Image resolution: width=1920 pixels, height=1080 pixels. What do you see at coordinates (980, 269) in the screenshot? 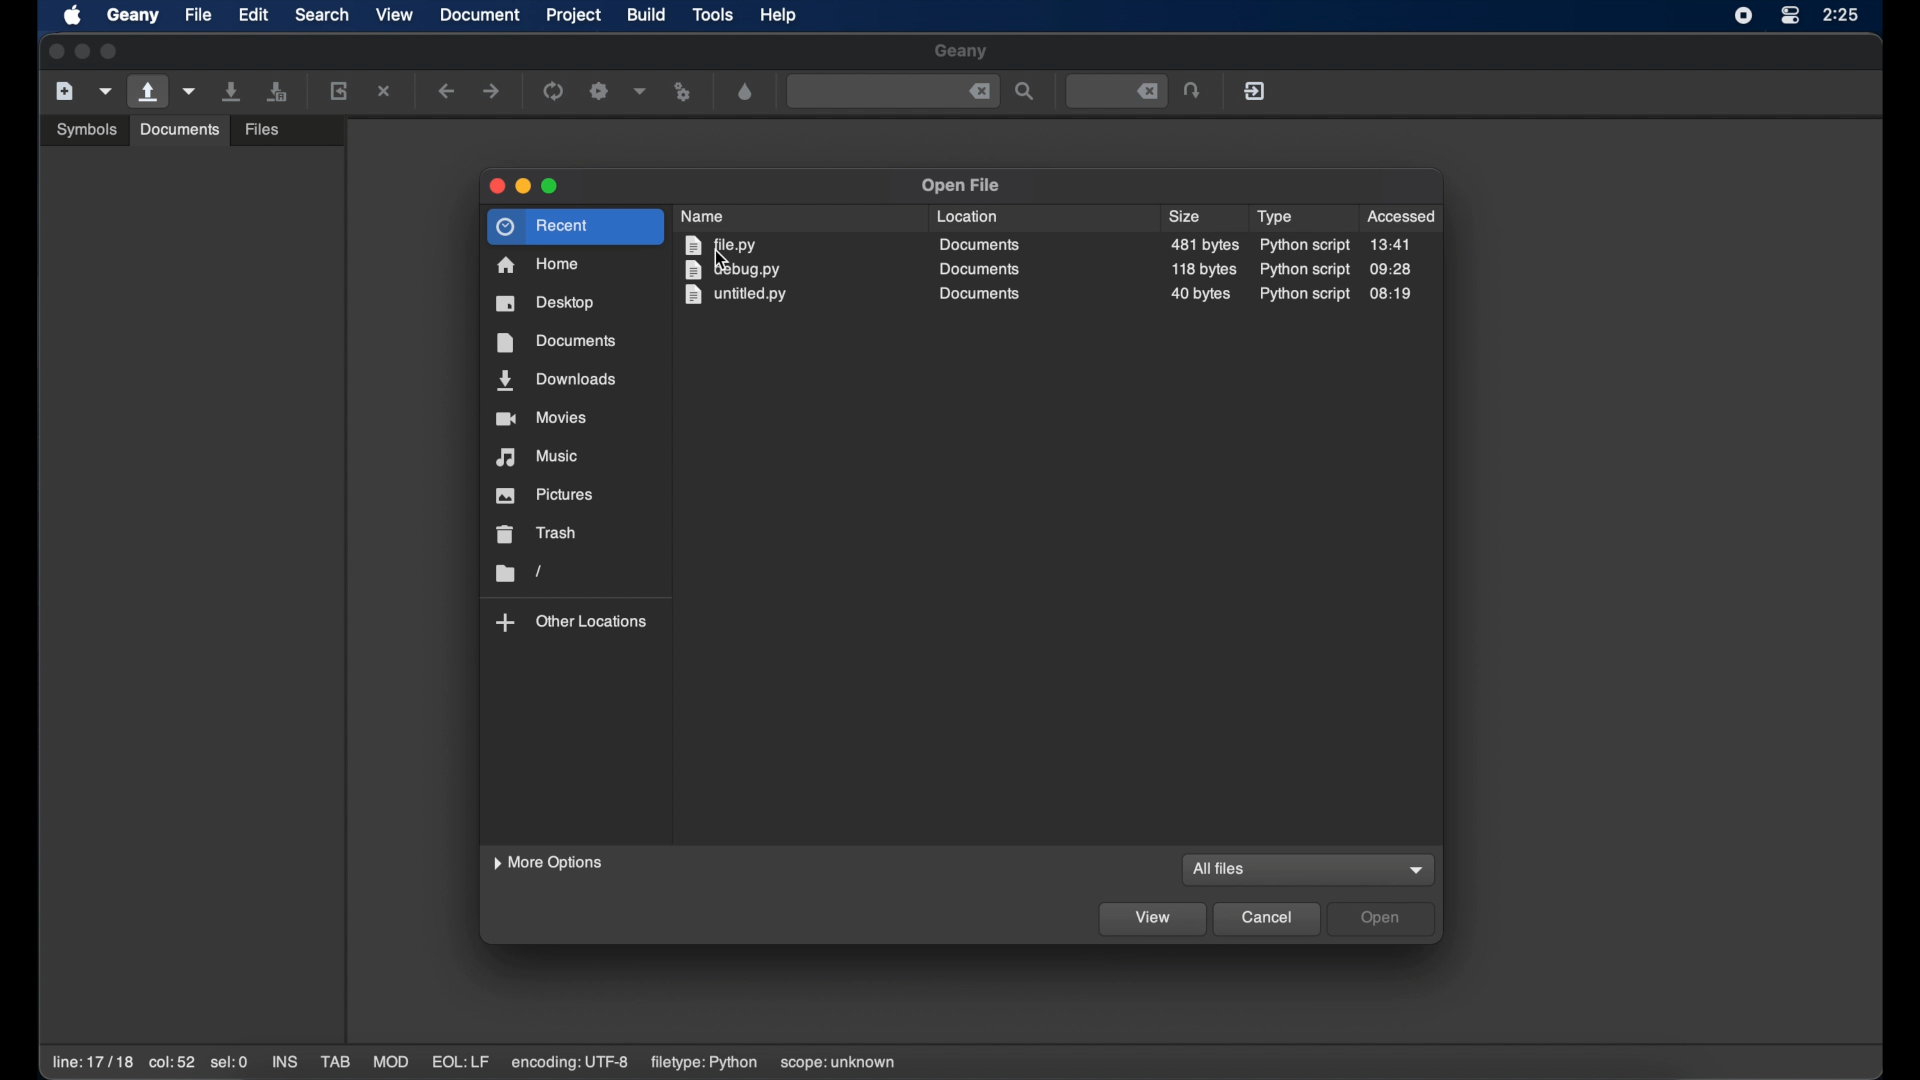
I see `documents` at bounding box center [980, 269].